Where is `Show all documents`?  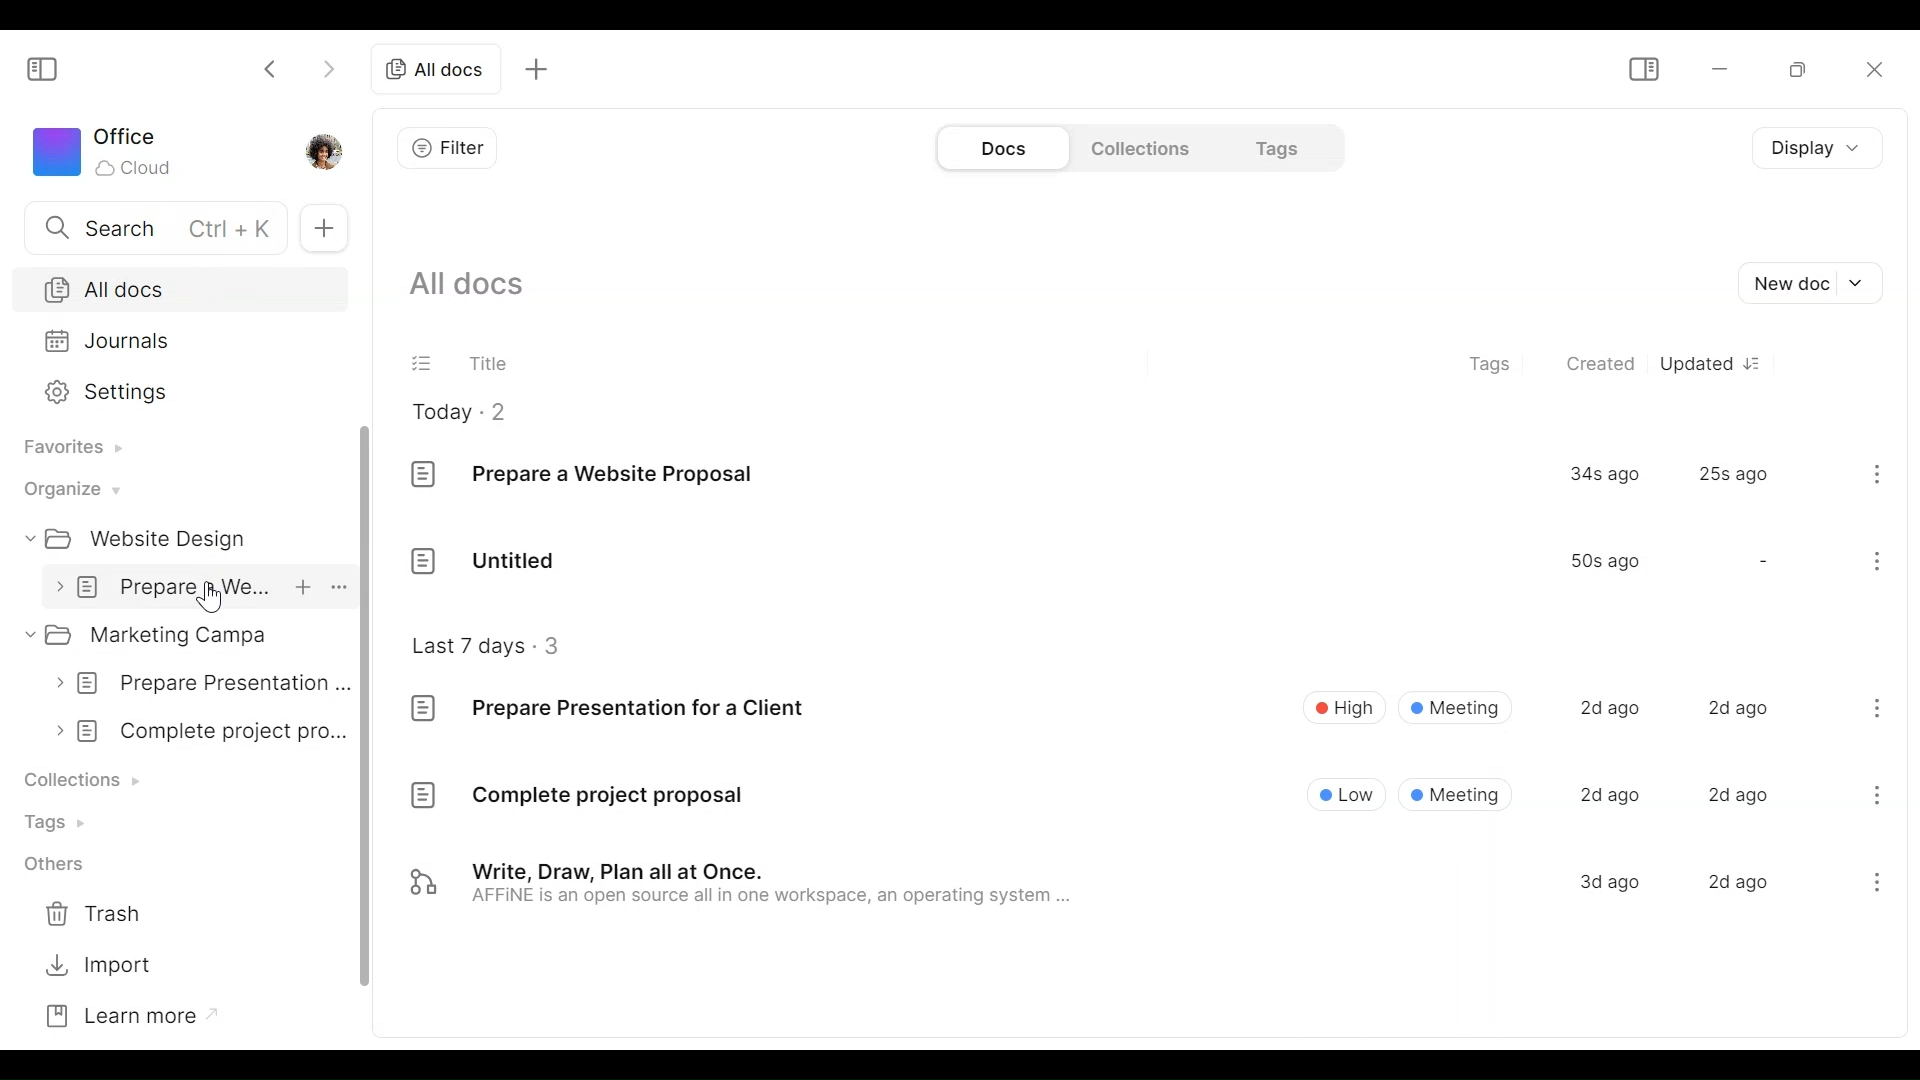 Show all documents is located at coordinates (467, 286).